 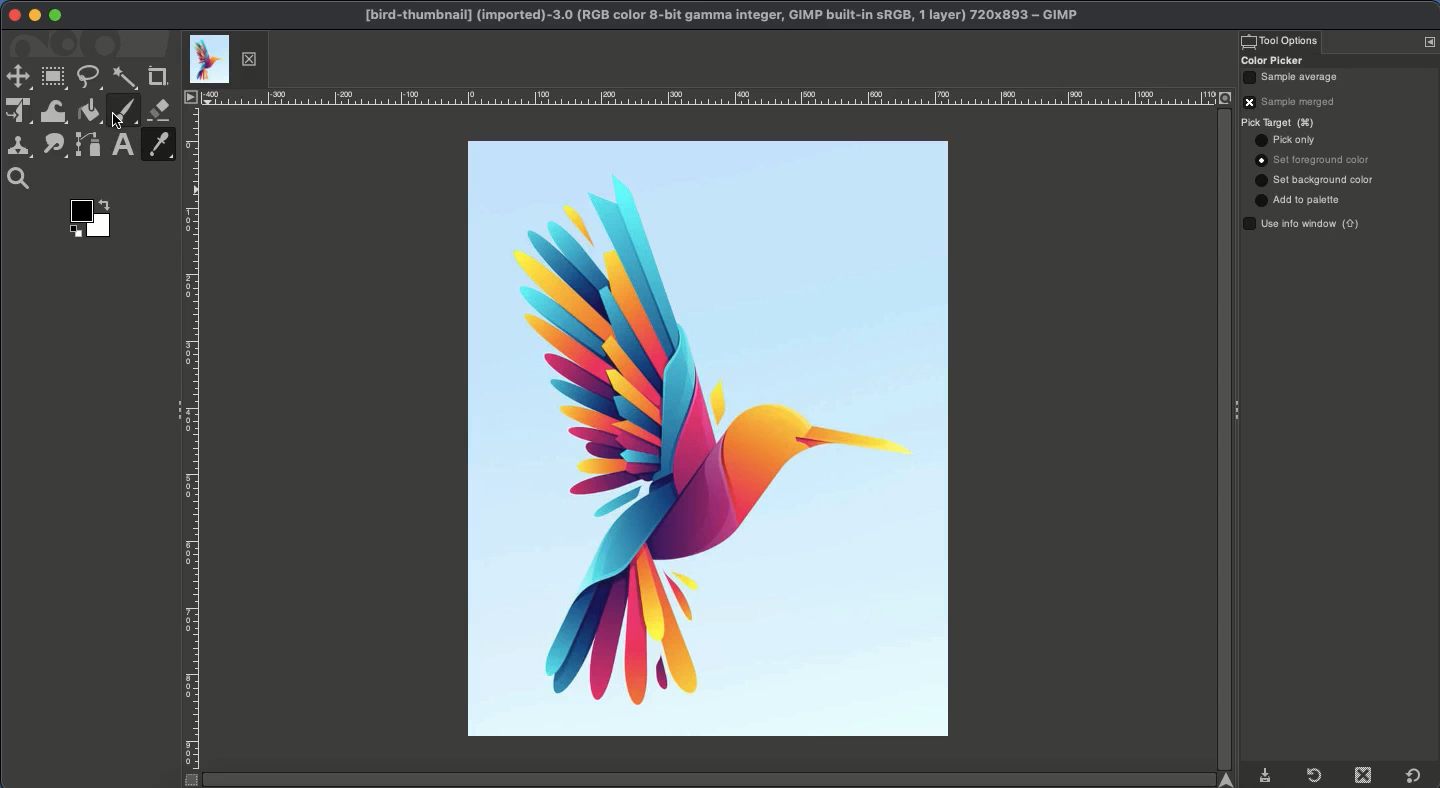 What do you see at coordinates (159, 77) in the screenshot?
I see `Crop` at bounding box center [159, 77].